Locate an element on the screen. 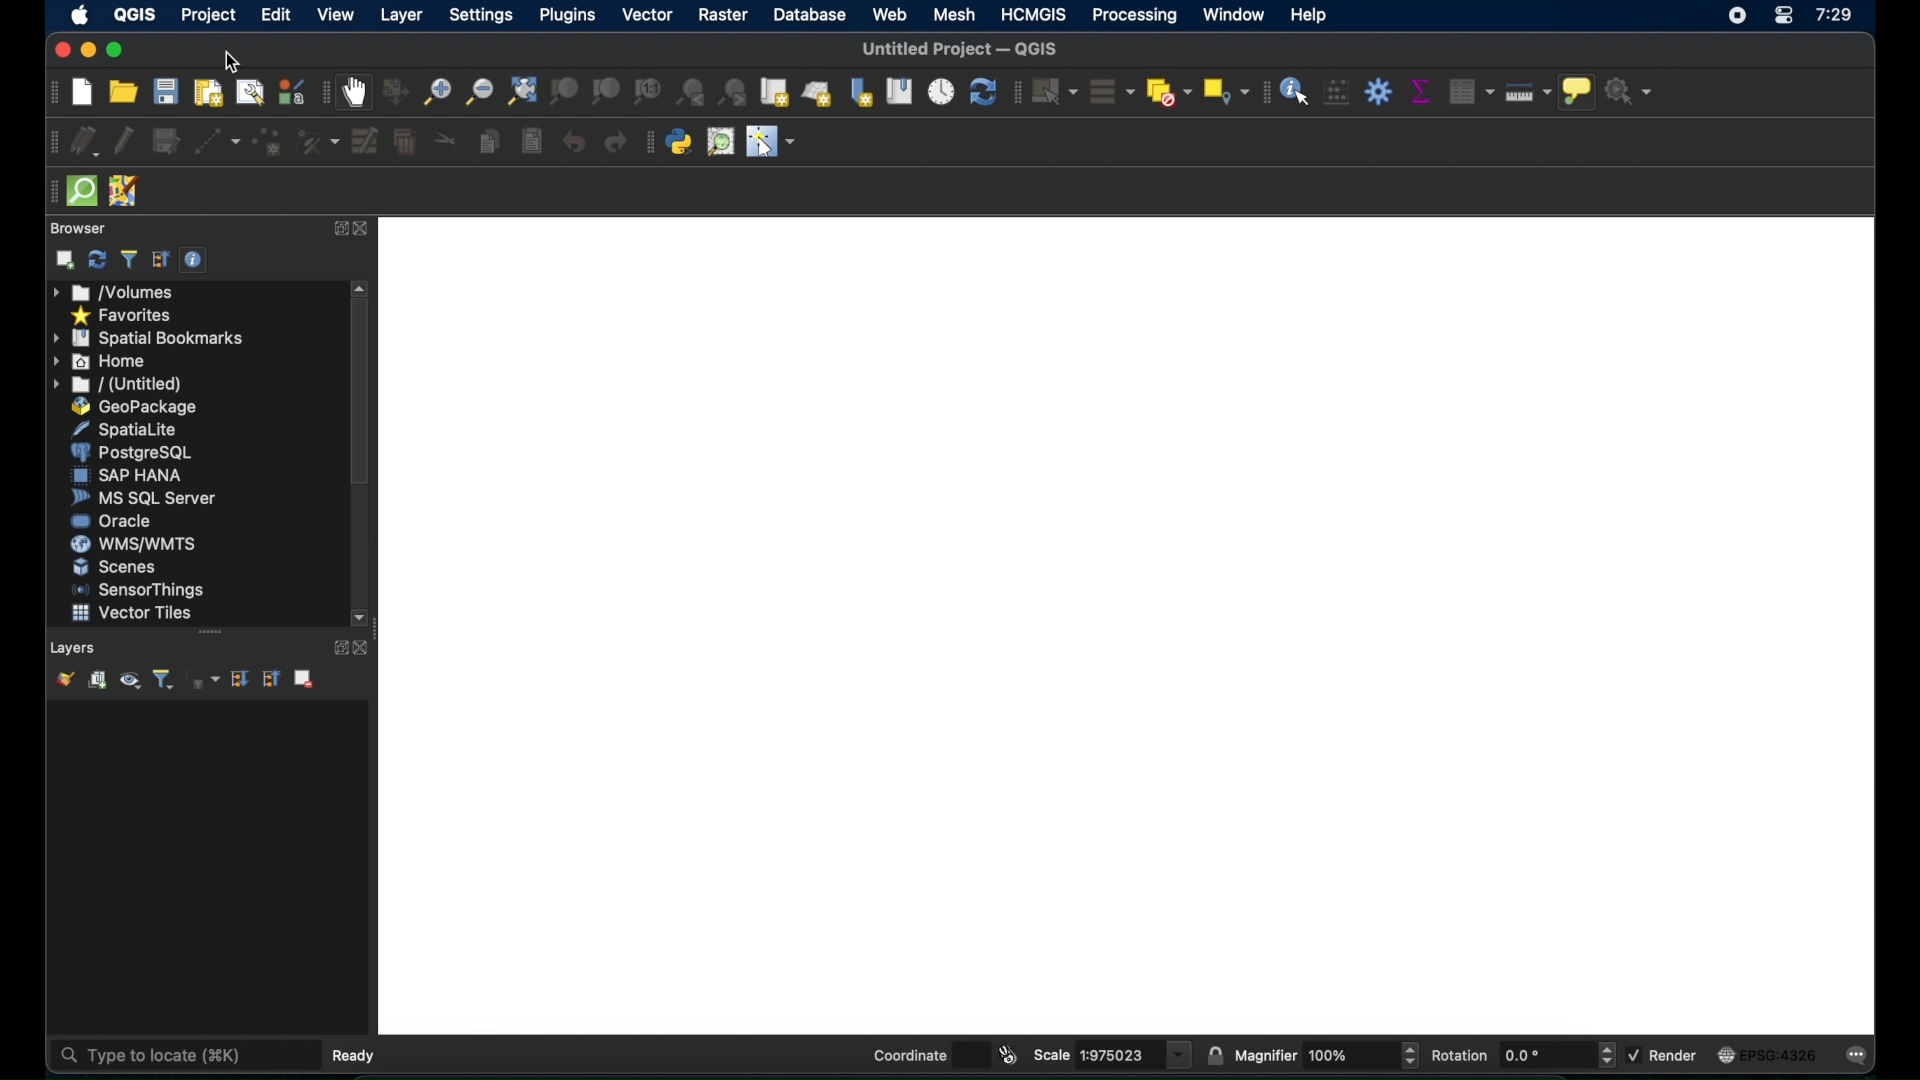 This screenshot has width=1920, height=1080. jsom remote is located at coordinates (122, 192).